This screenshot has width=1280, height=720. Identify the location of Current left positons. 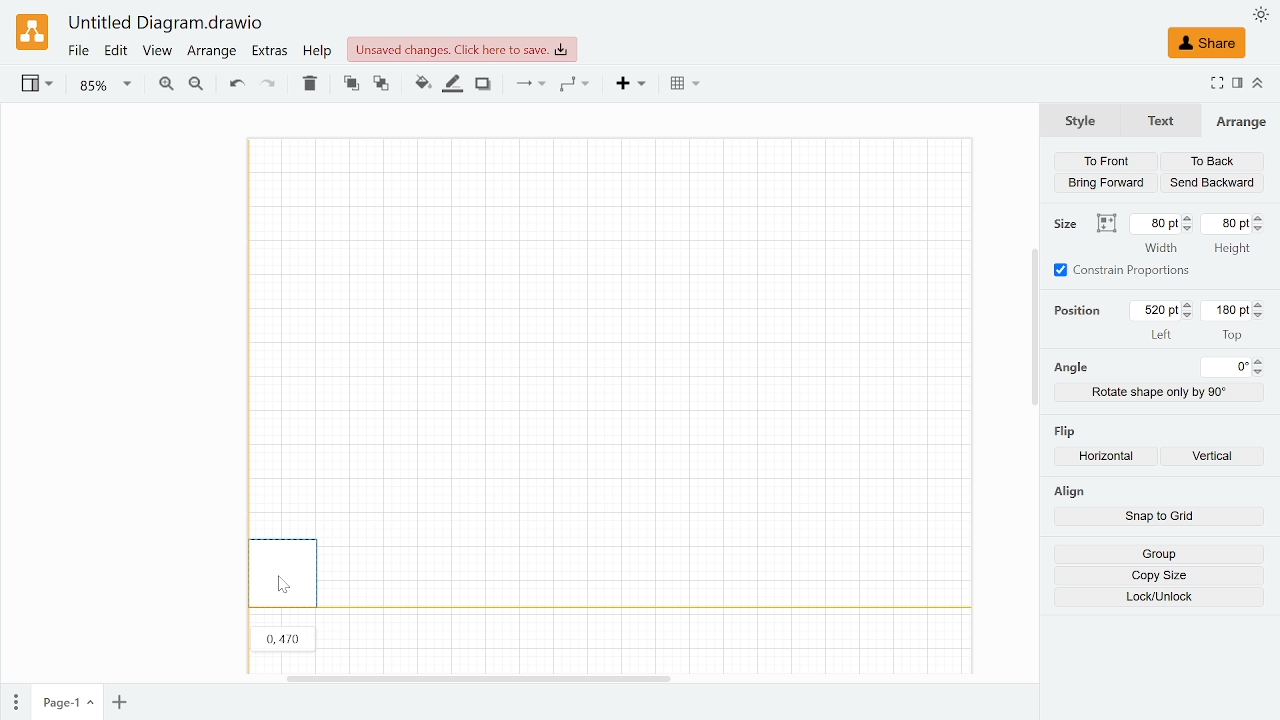
(1156, 310).